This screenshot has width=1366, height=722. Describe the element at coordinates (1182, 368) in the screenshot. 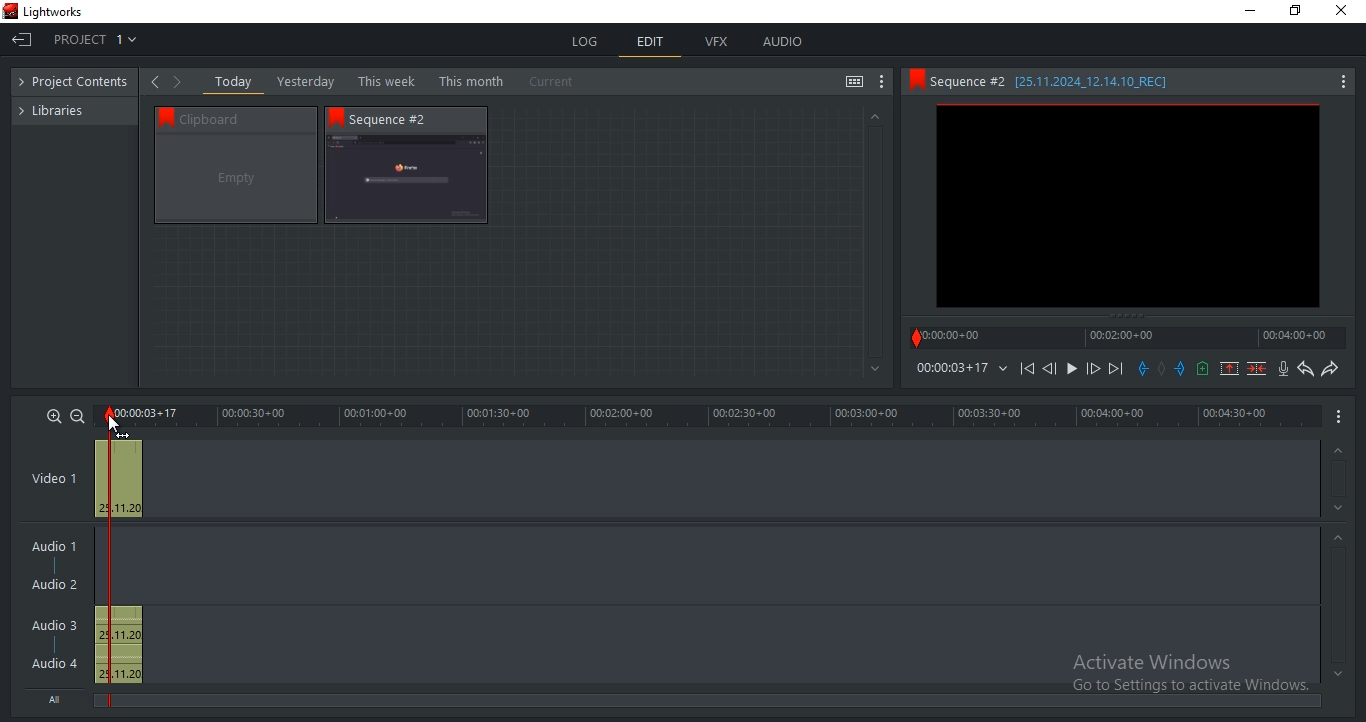

I see `mark out` at that location.